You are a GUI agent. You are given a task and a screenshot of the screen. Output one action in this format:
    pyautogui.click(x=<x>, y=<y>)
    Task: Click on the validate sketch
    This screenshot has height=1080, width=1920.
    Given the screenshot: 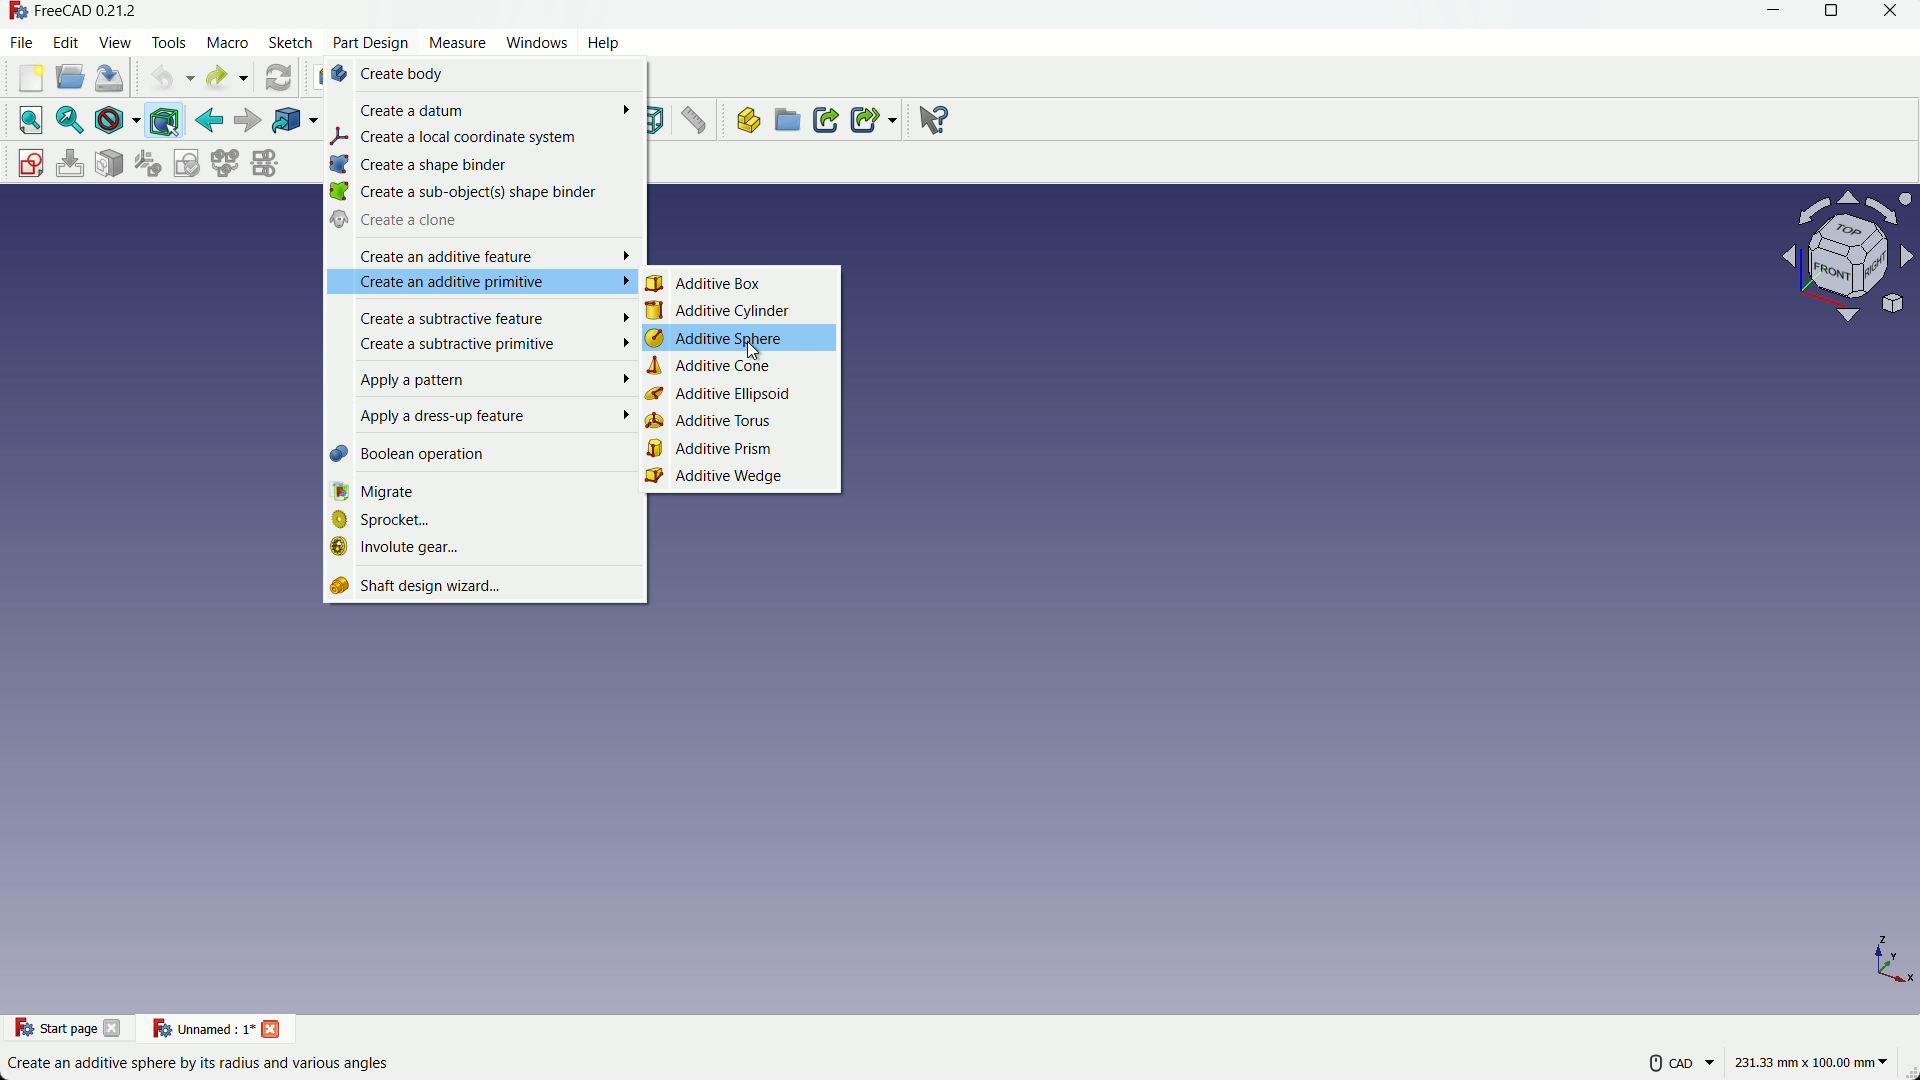 What is the action you would take?
    pyautogui.click(x=187, y=163)
    